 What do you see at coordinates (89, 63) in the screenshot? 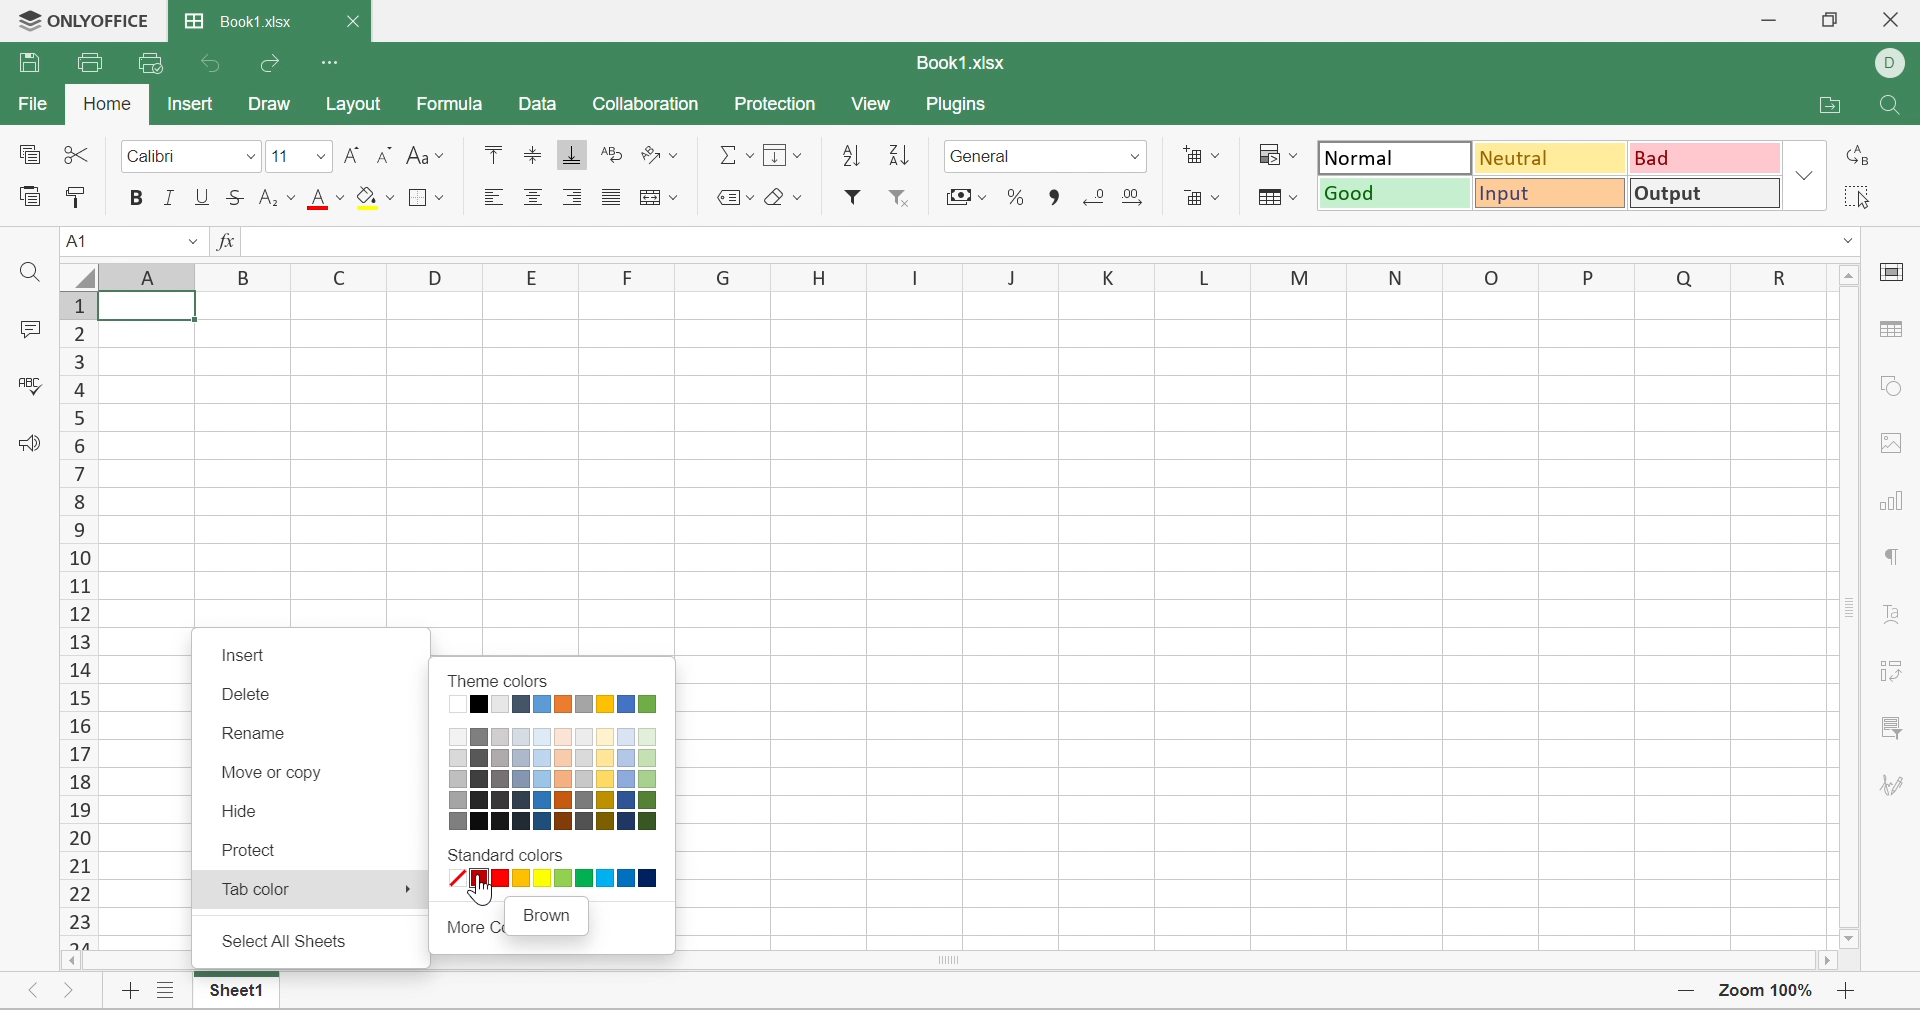
I see `Print file` at bounding box center [89, 63].